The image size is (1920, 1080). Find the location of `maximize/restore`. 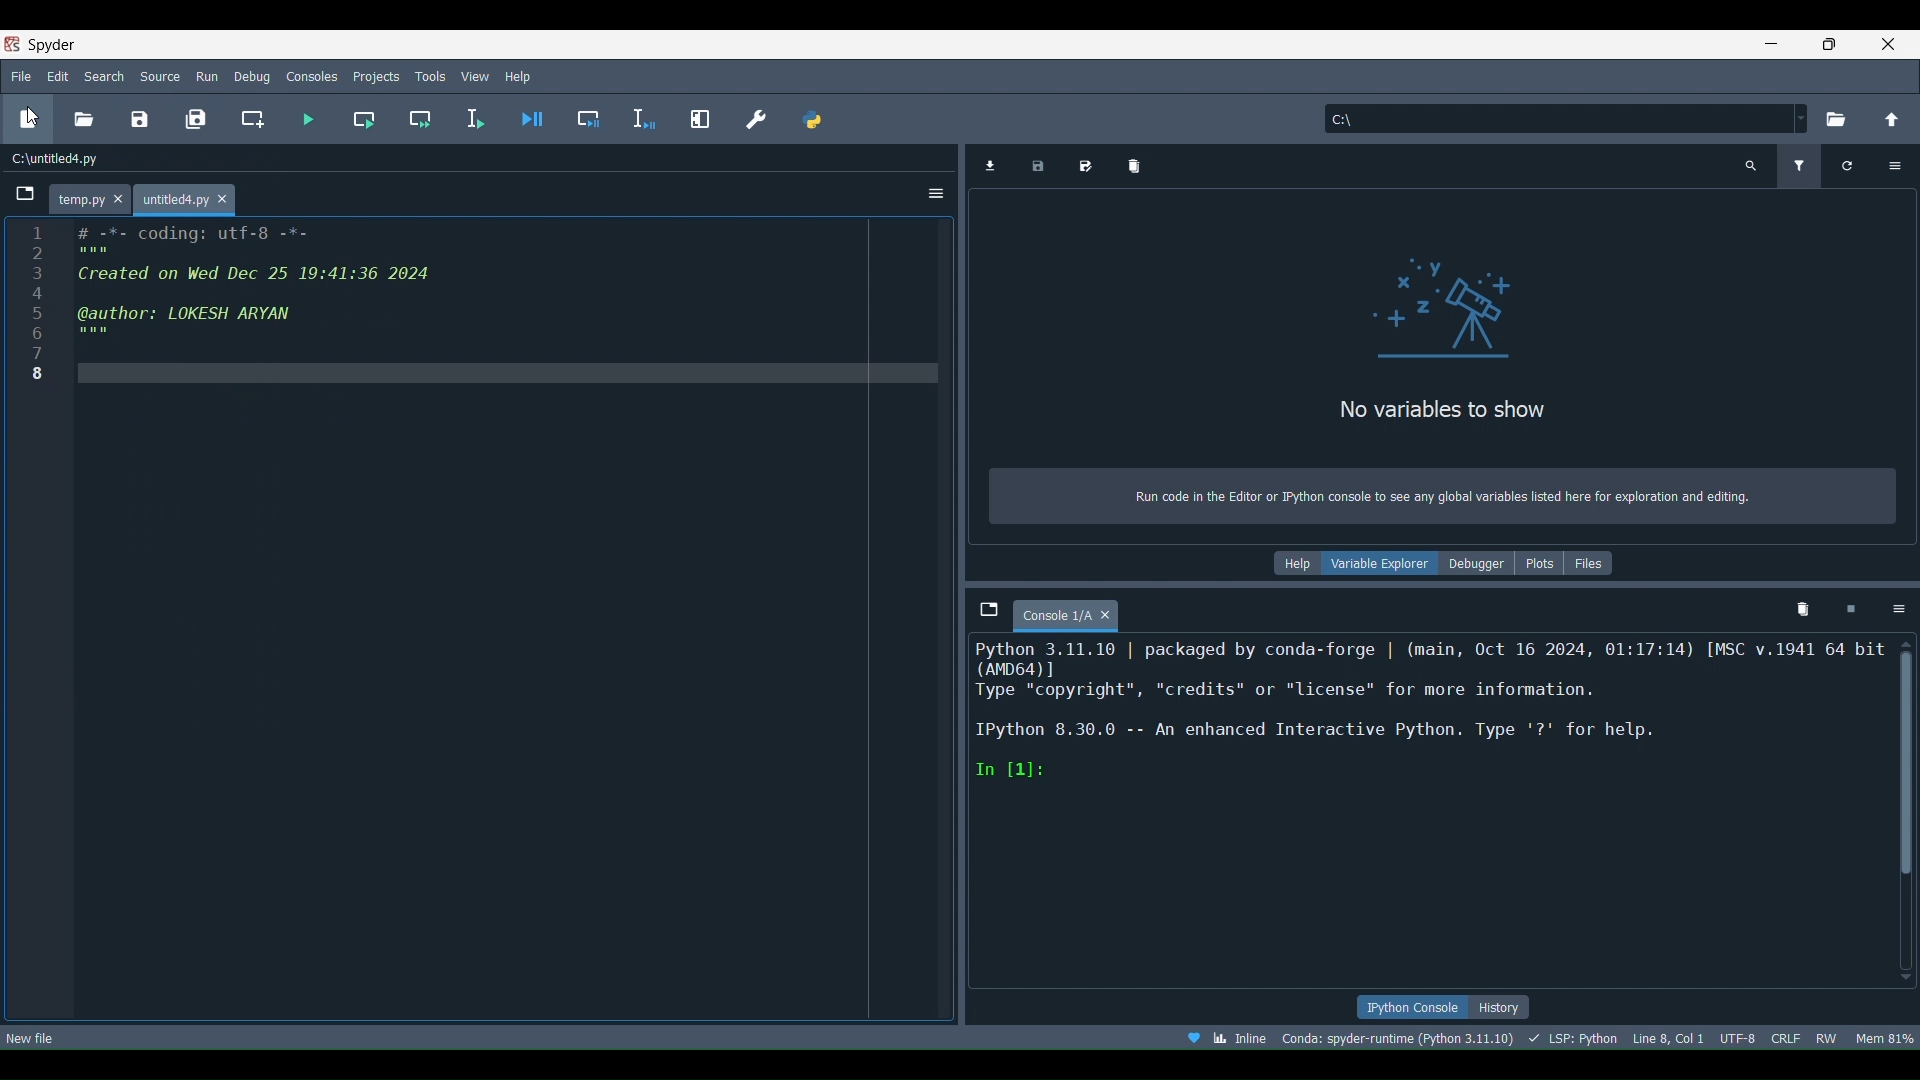

maximize/restore is located at coordinates (1827, 42).